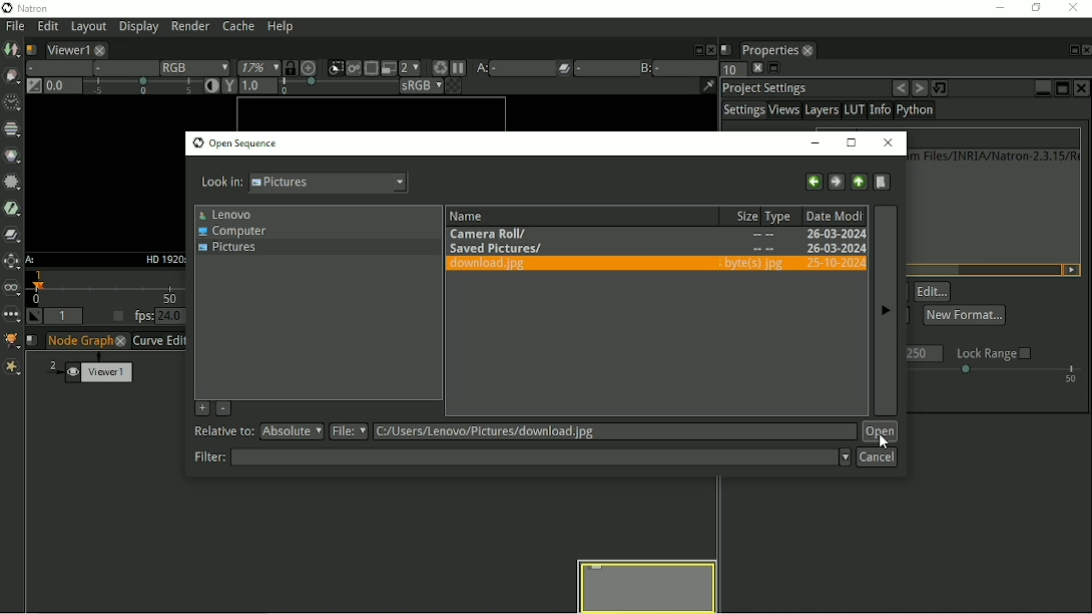 This screenshot has width=1092, height=614. I want to click on Size, so click(743, 215).